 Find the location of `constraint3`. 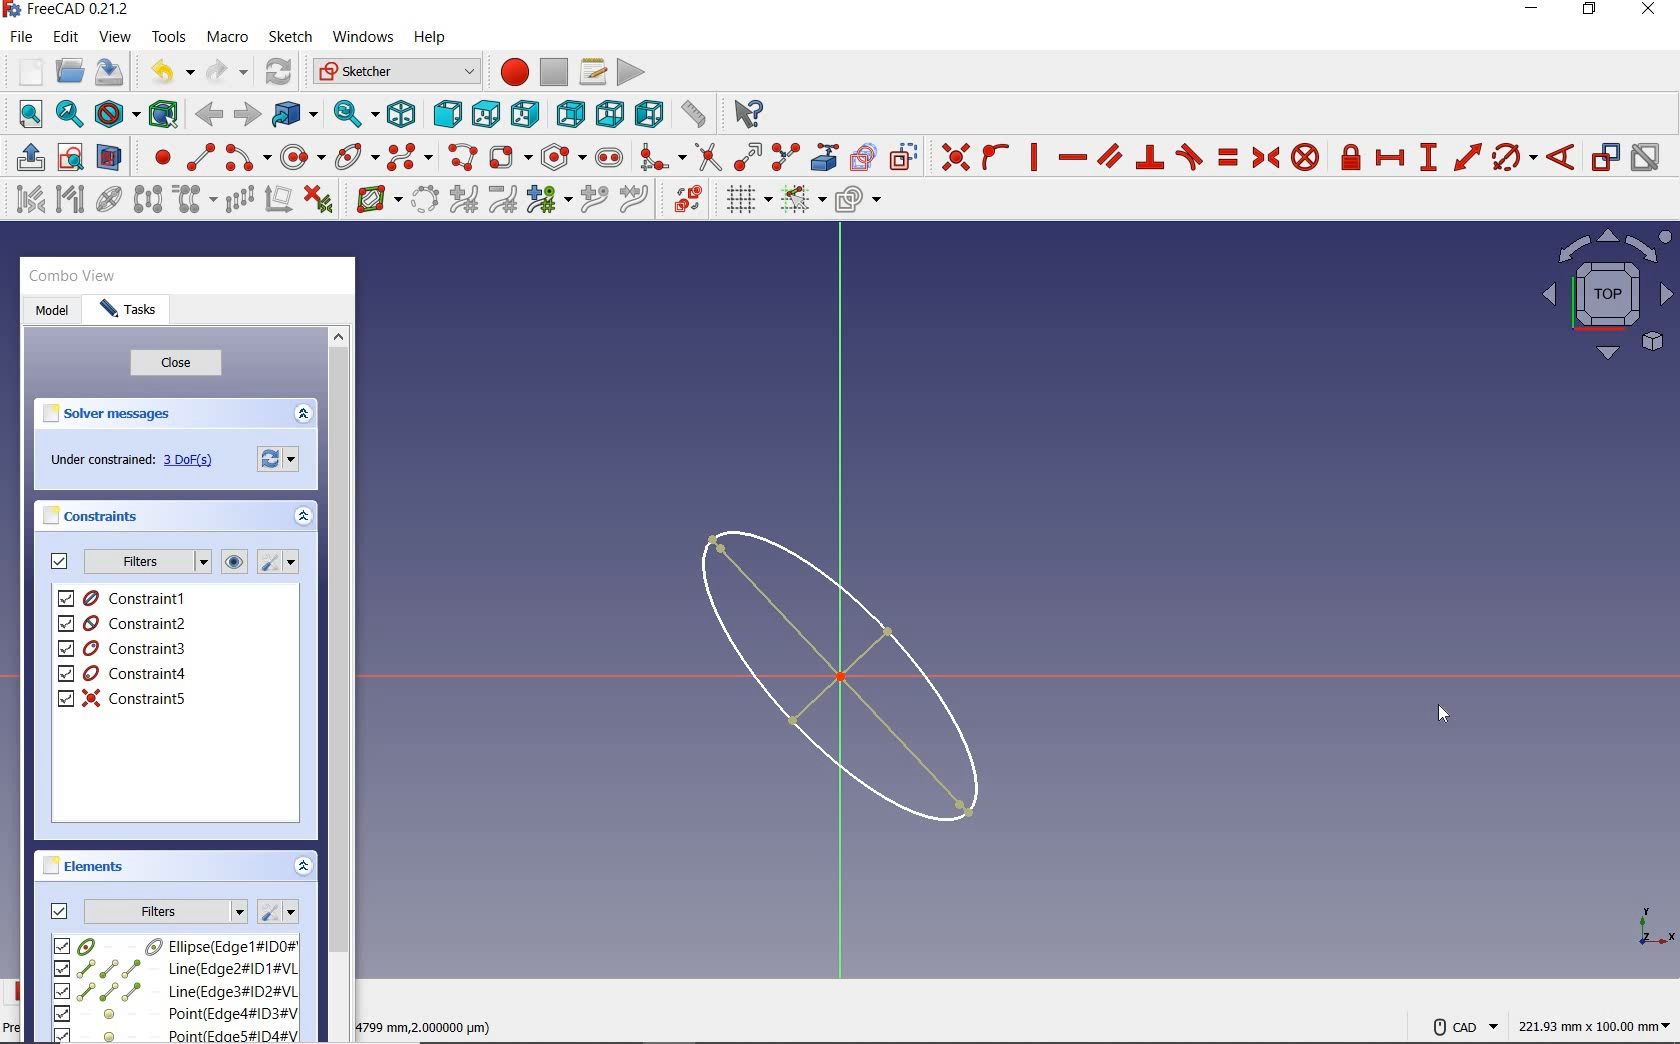

constraint3 is located at coordinates (124, 649).